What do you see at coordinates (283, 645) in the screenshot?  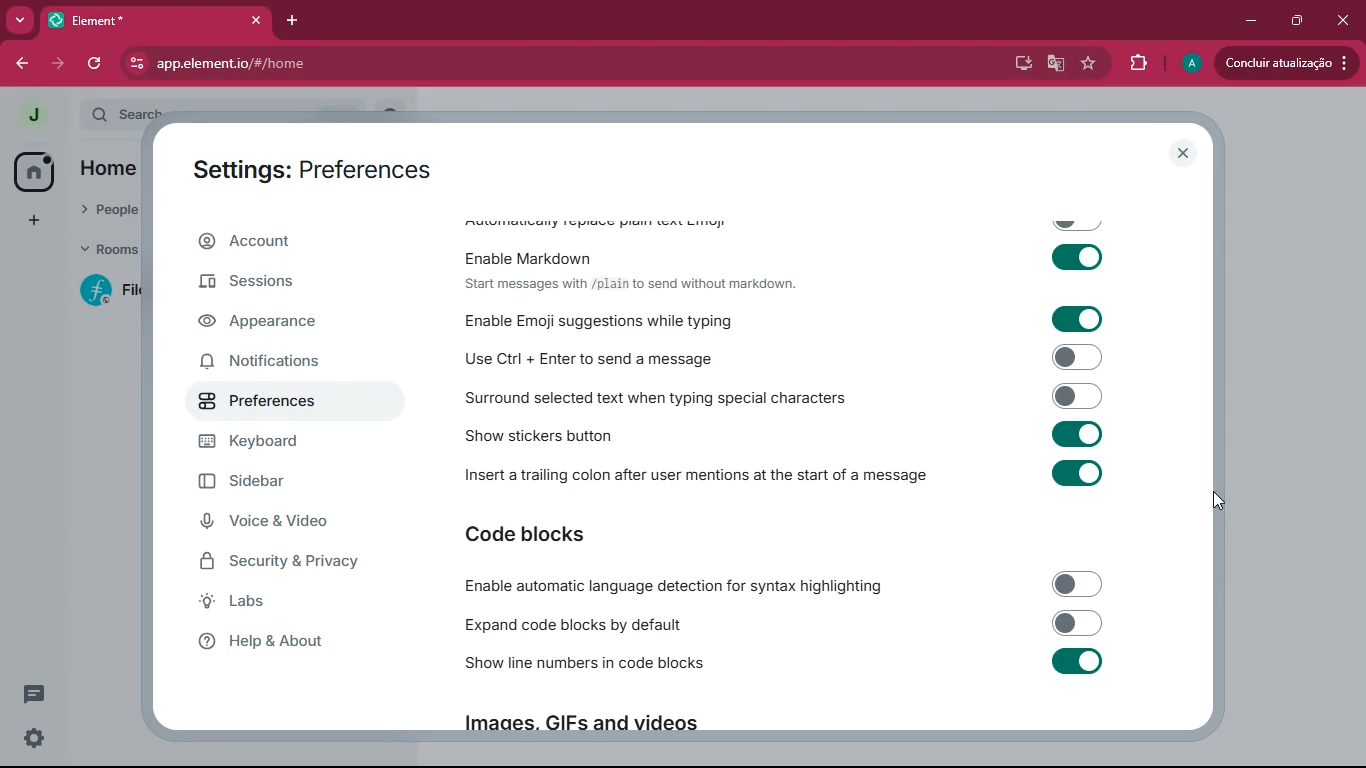 I see `help` at bounding box center [283, 645].